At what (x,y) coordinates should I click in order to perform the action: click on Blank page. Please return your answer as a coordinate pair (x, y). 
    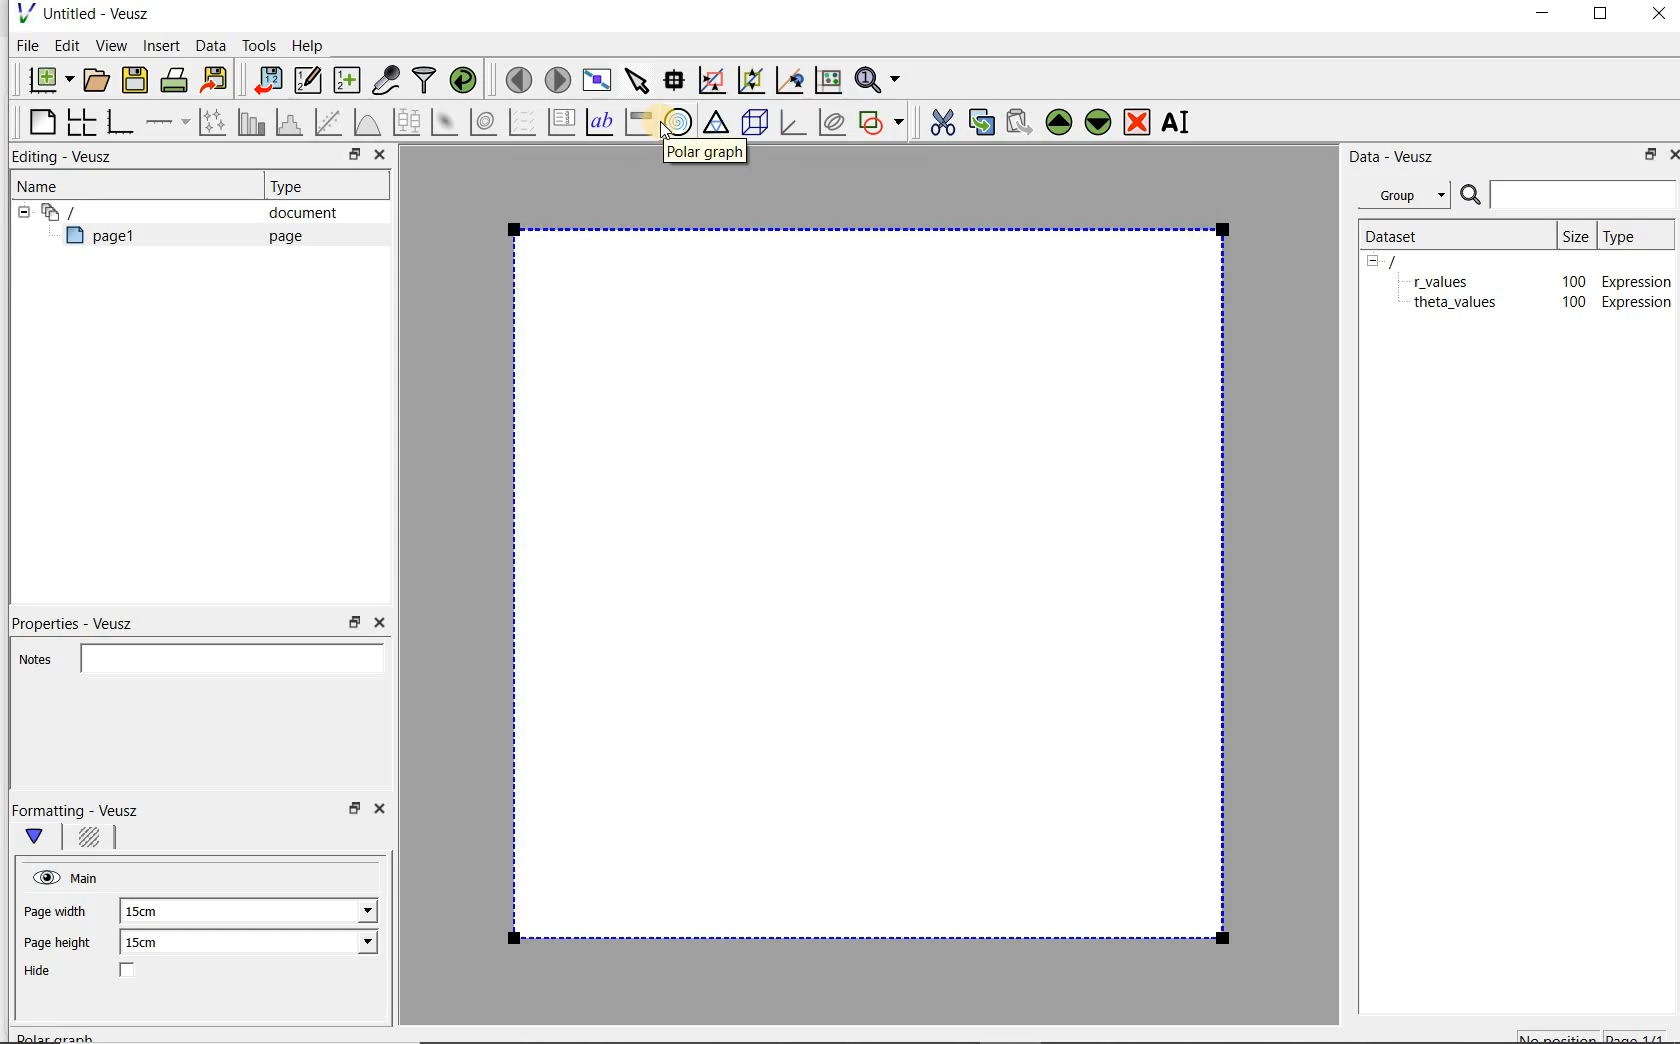
    Looking at the image, I should click on (869, 580).